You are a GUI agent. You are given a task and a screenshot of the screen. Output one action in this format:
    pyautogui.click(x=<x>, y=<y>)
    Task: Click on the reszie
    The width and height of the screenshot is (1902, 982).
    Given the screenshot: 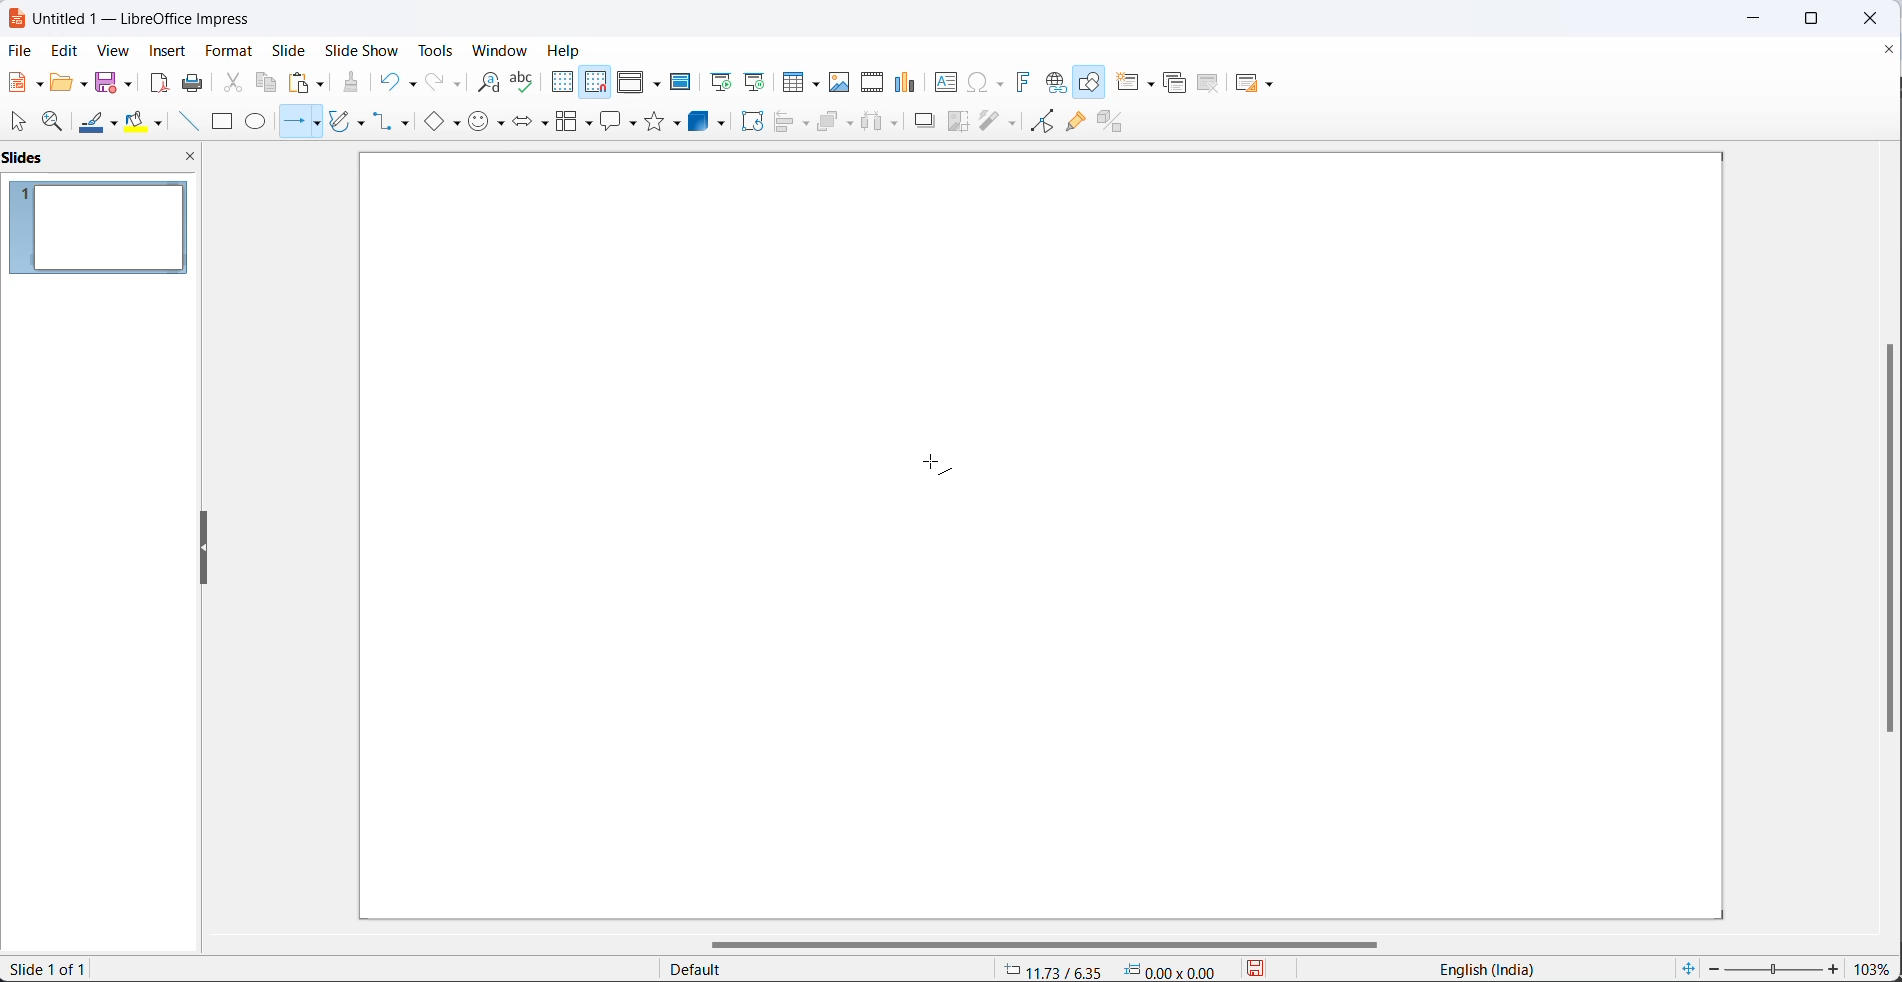 What is the action you would take?
    pyautogui.click(x=200, y=549)
    